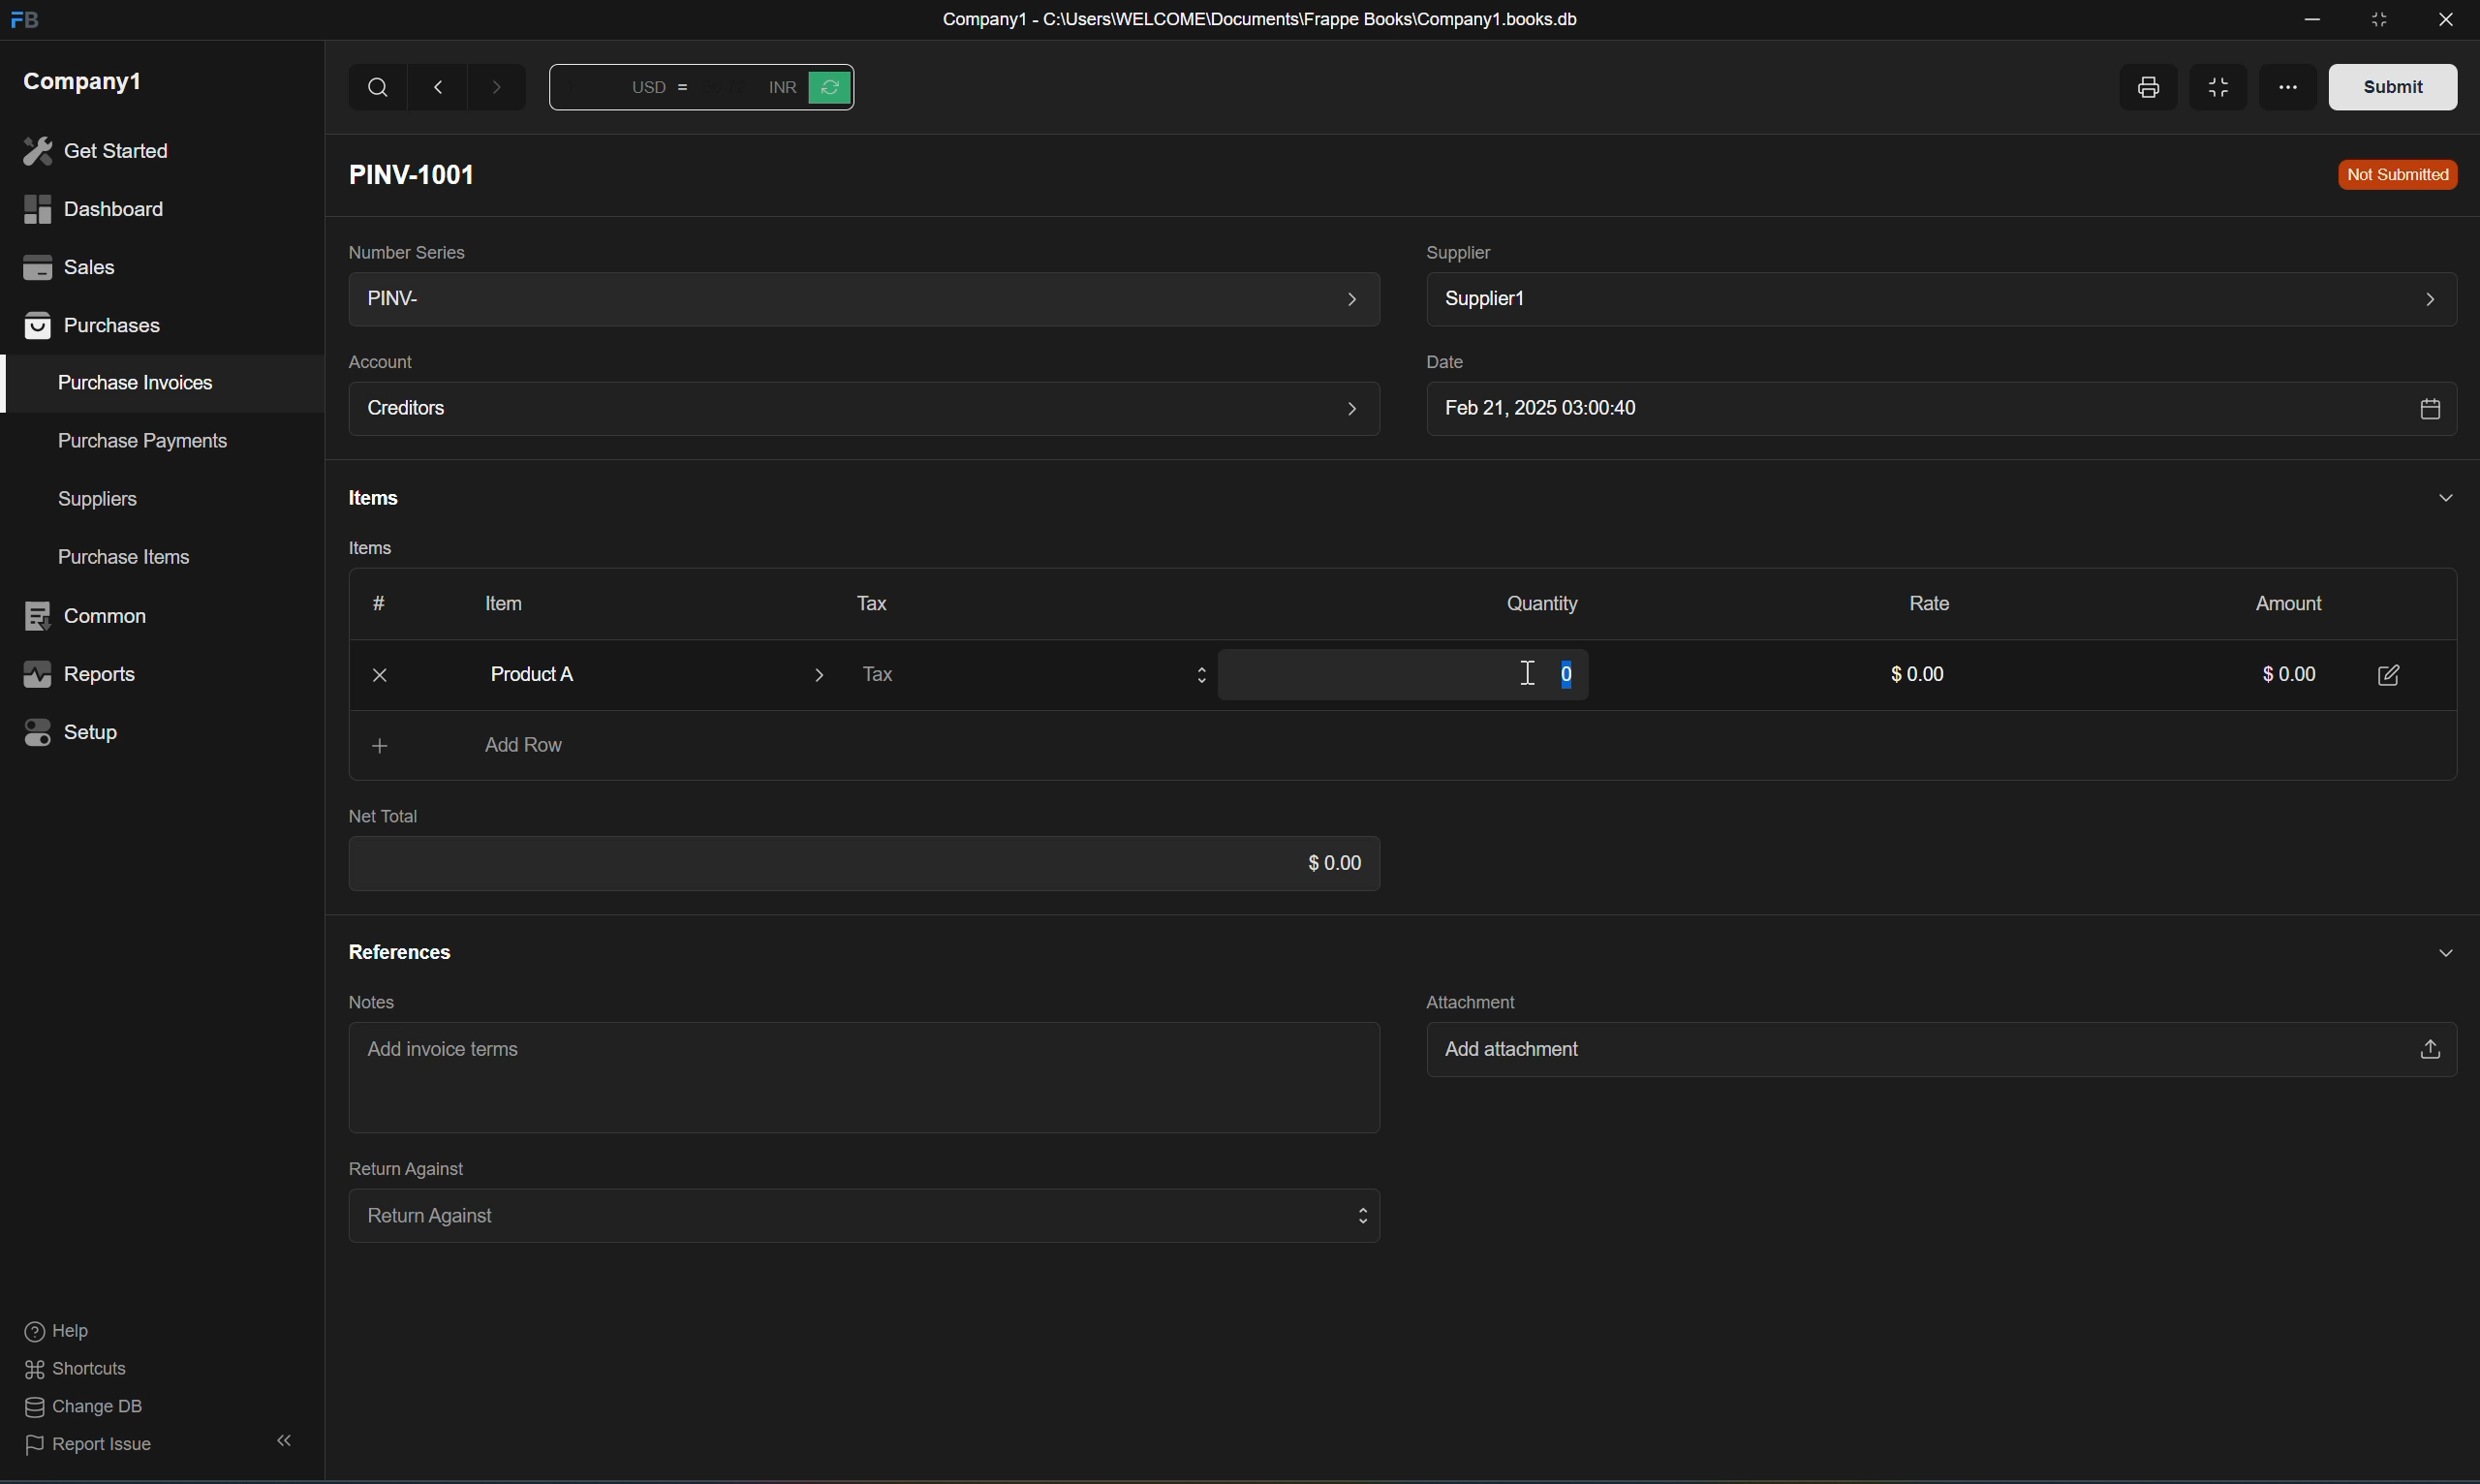 The width and height of the screenshot is (2480, 1484). What do you see at coordinates (421, 174) in the screenshot?
I see `PINV-1001` at bounding box center [421, 174].